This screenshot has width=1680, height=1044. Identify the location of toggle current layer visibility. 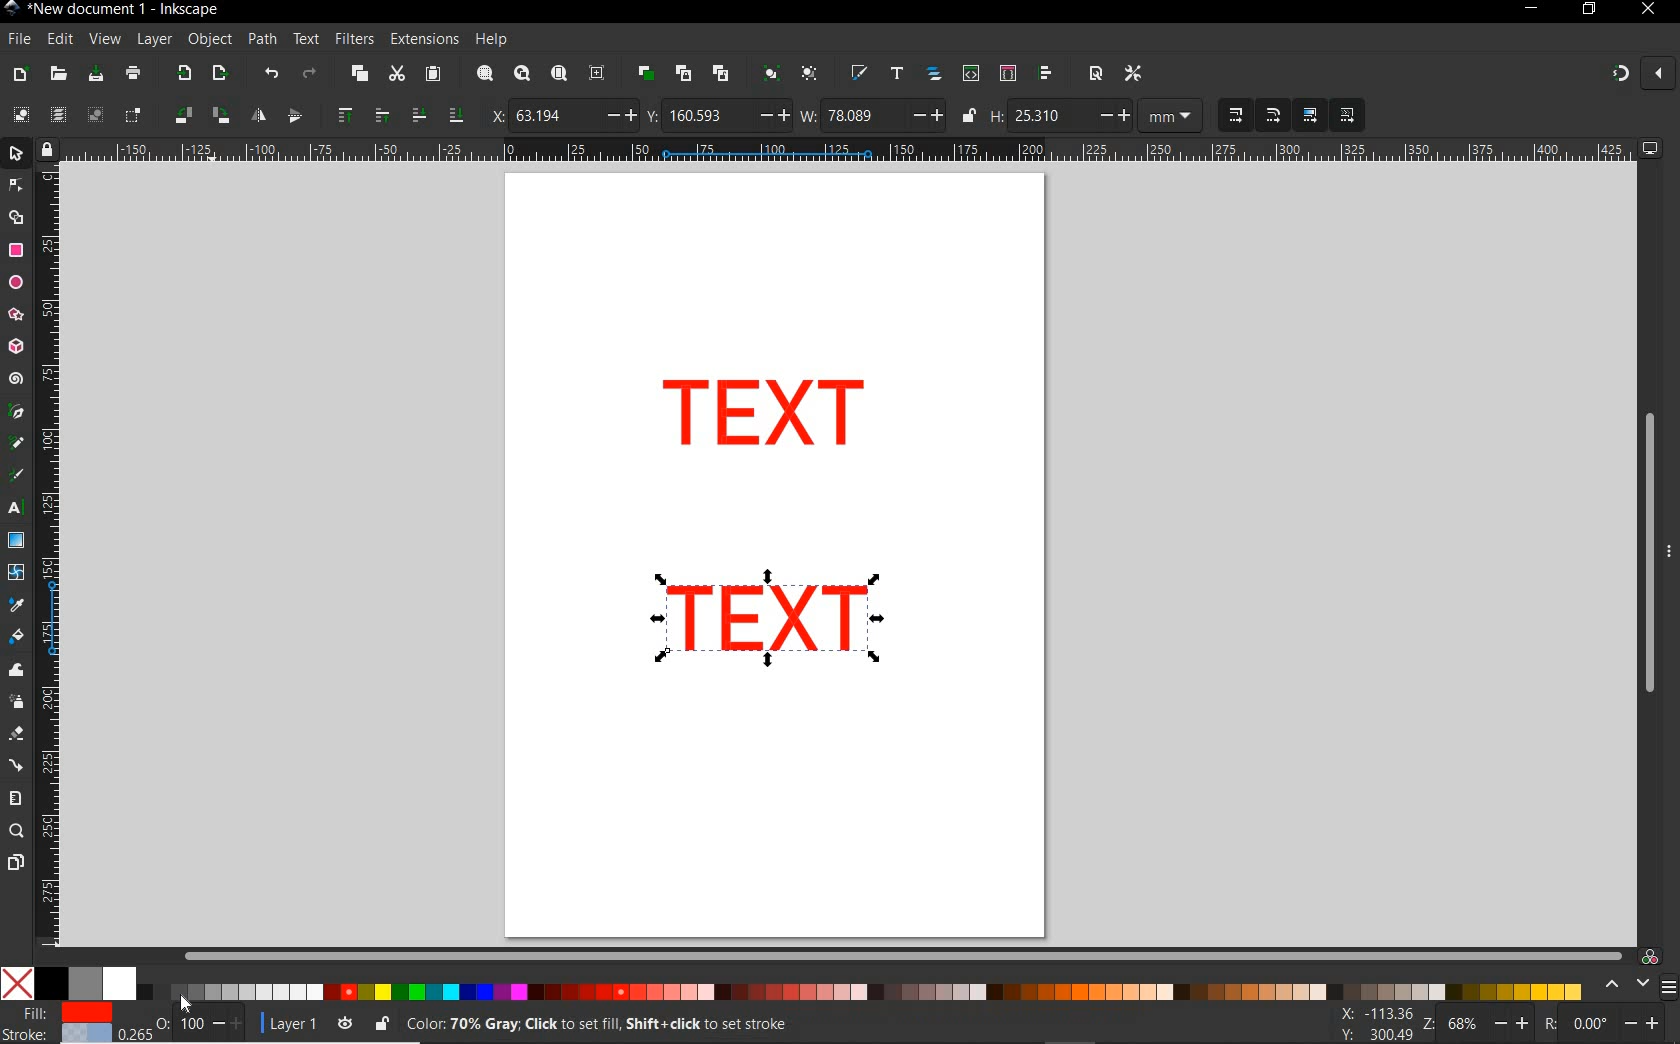
(345, 1020).